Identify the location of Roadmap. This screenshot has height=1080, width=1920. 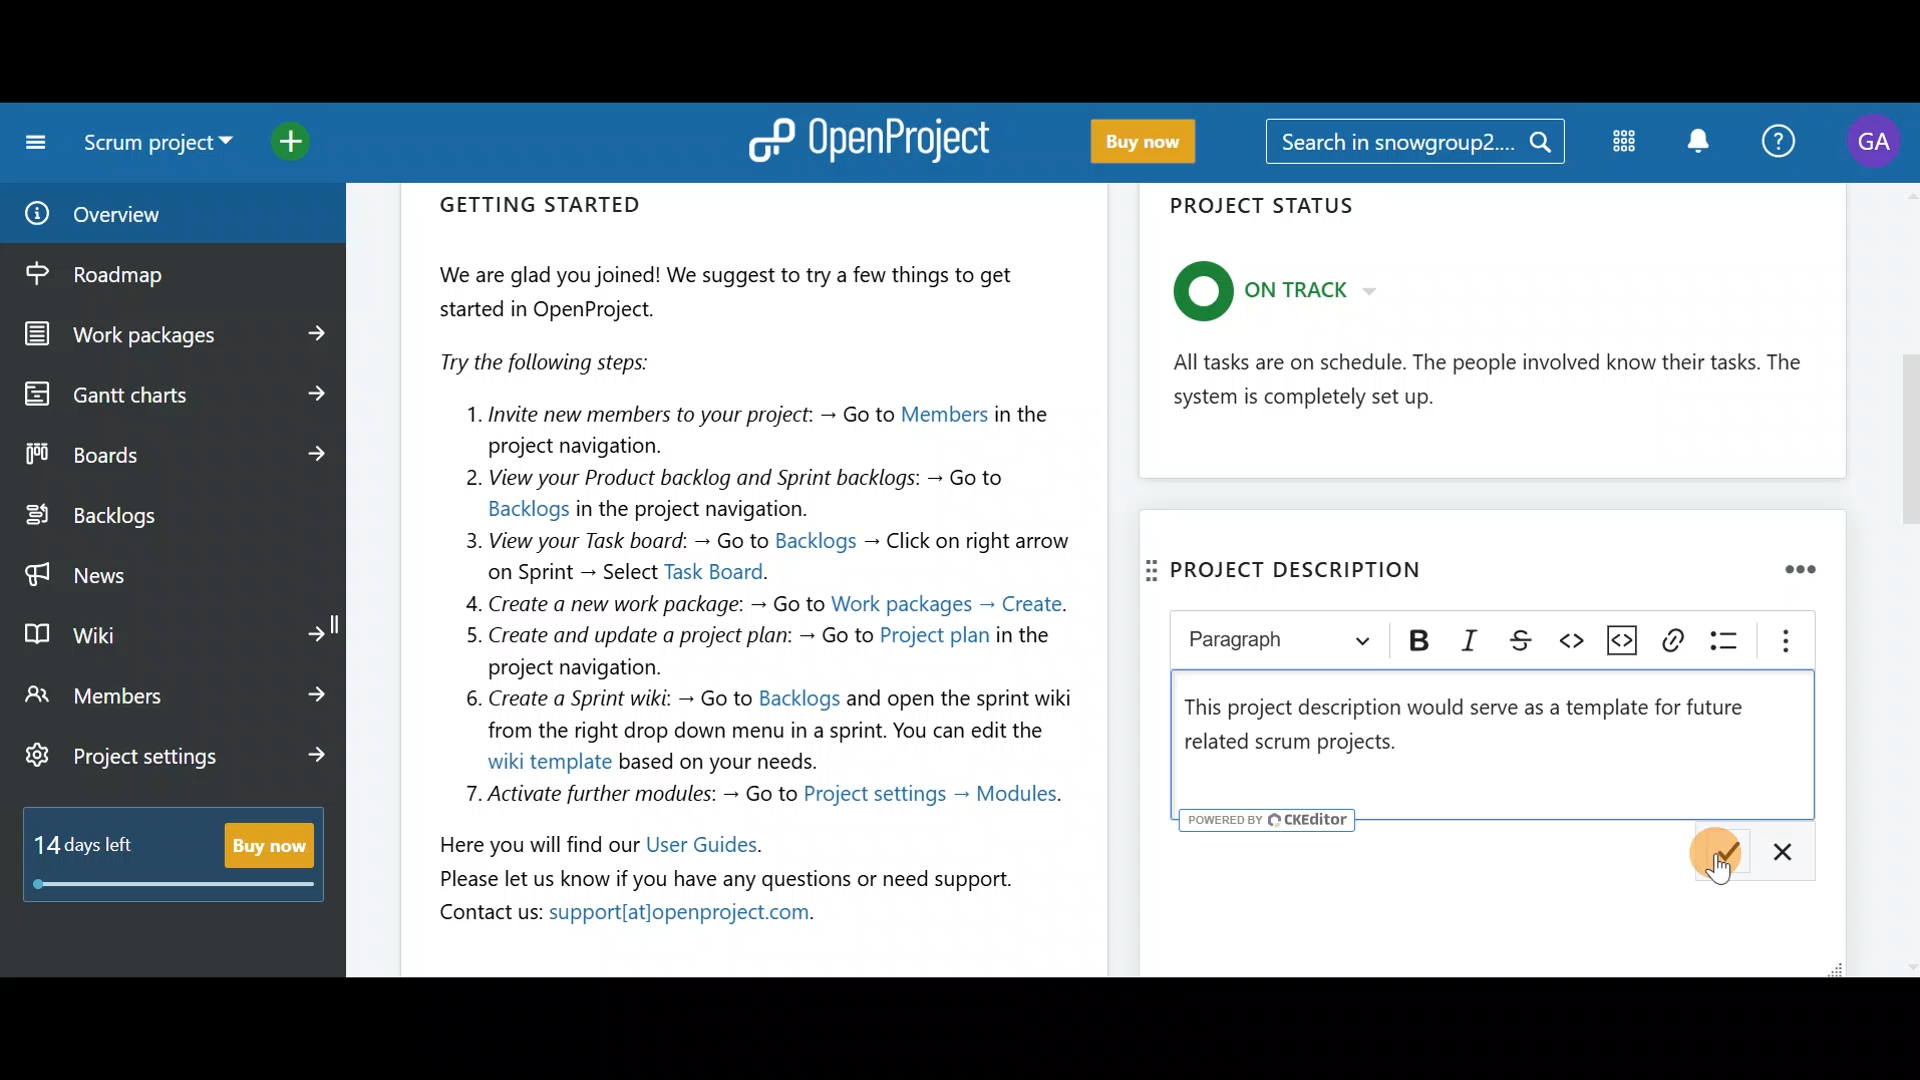
(138, 275).